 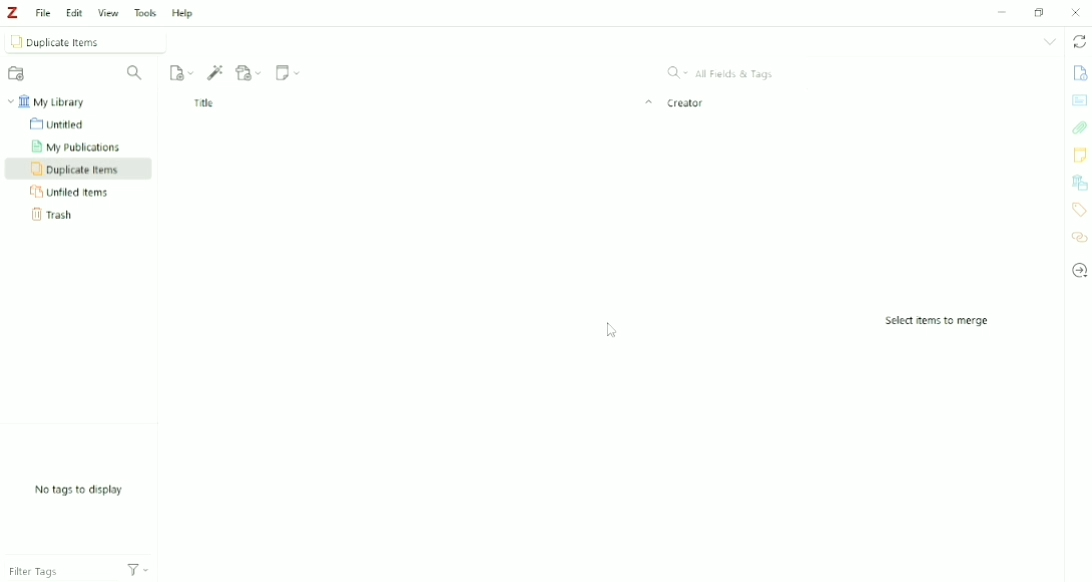 What do you see at coordinates (78, 491) in the screenshot?
I see `No tags to display` at bounding box center [78, 491].